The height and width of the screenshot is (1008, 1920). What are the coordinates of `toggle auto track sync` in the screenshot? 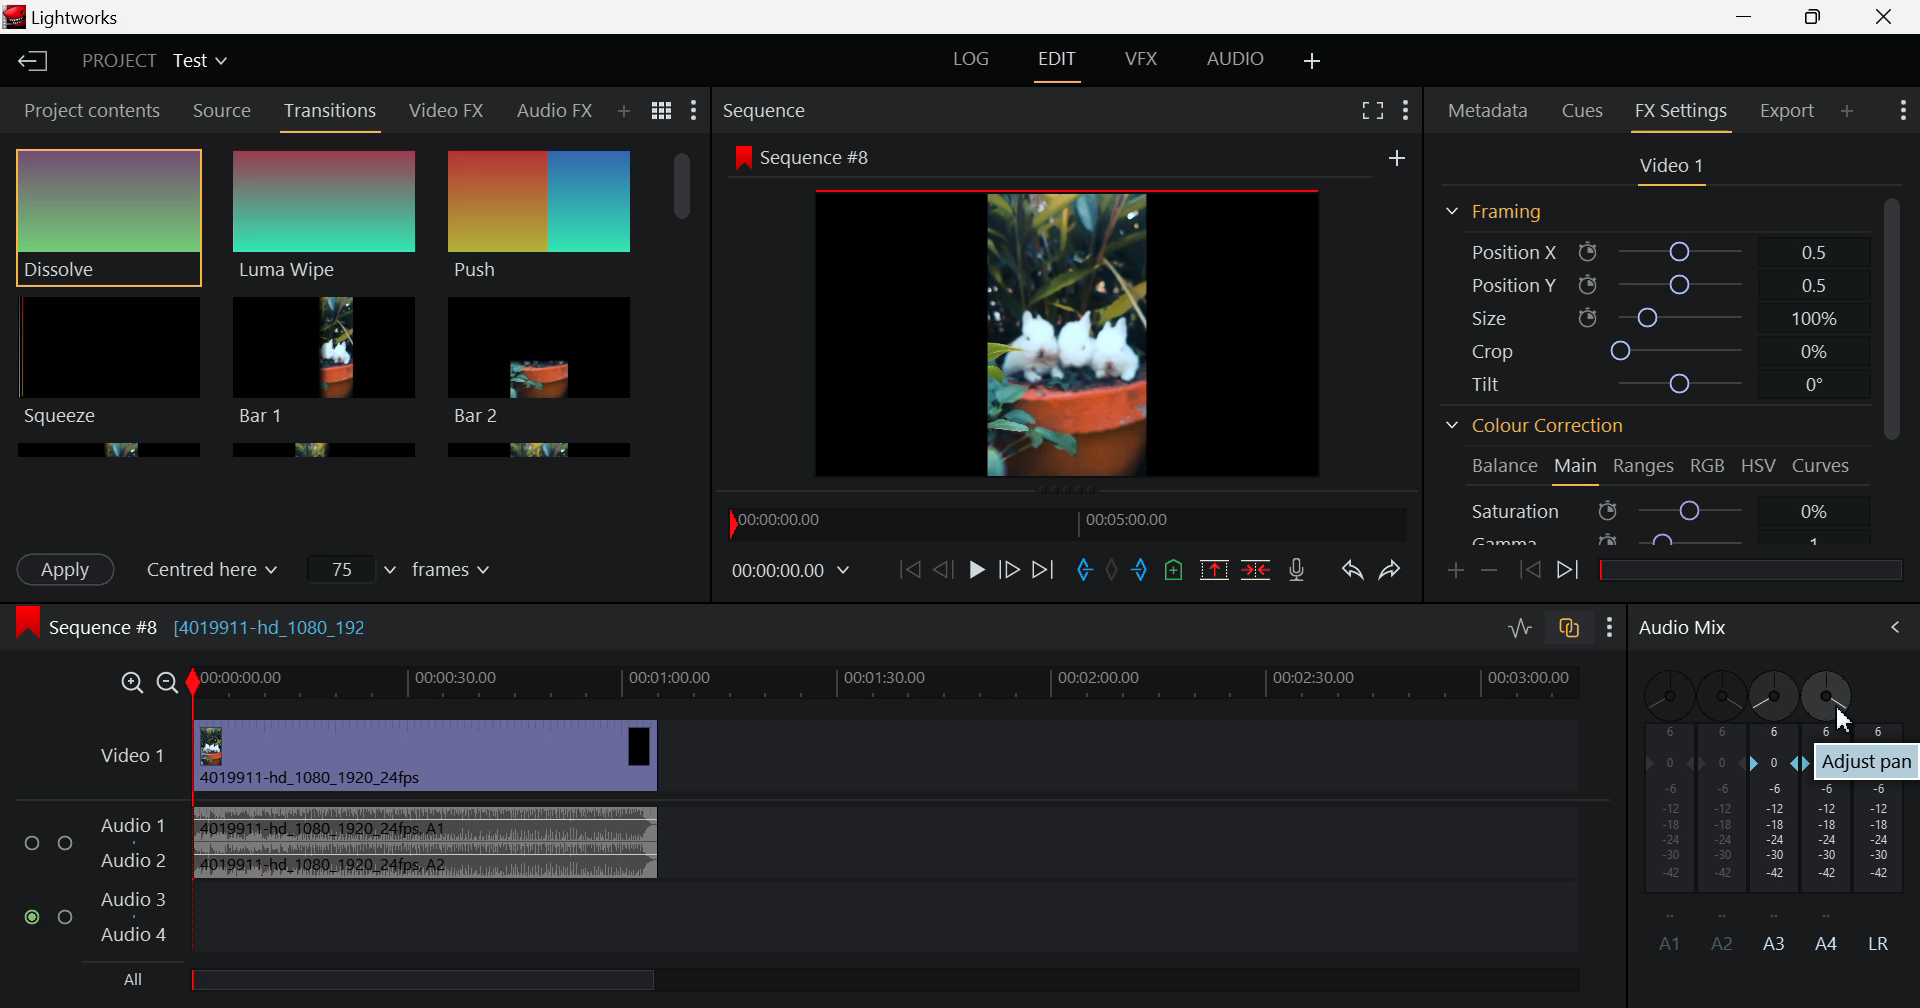 It's located at (1571, 633).